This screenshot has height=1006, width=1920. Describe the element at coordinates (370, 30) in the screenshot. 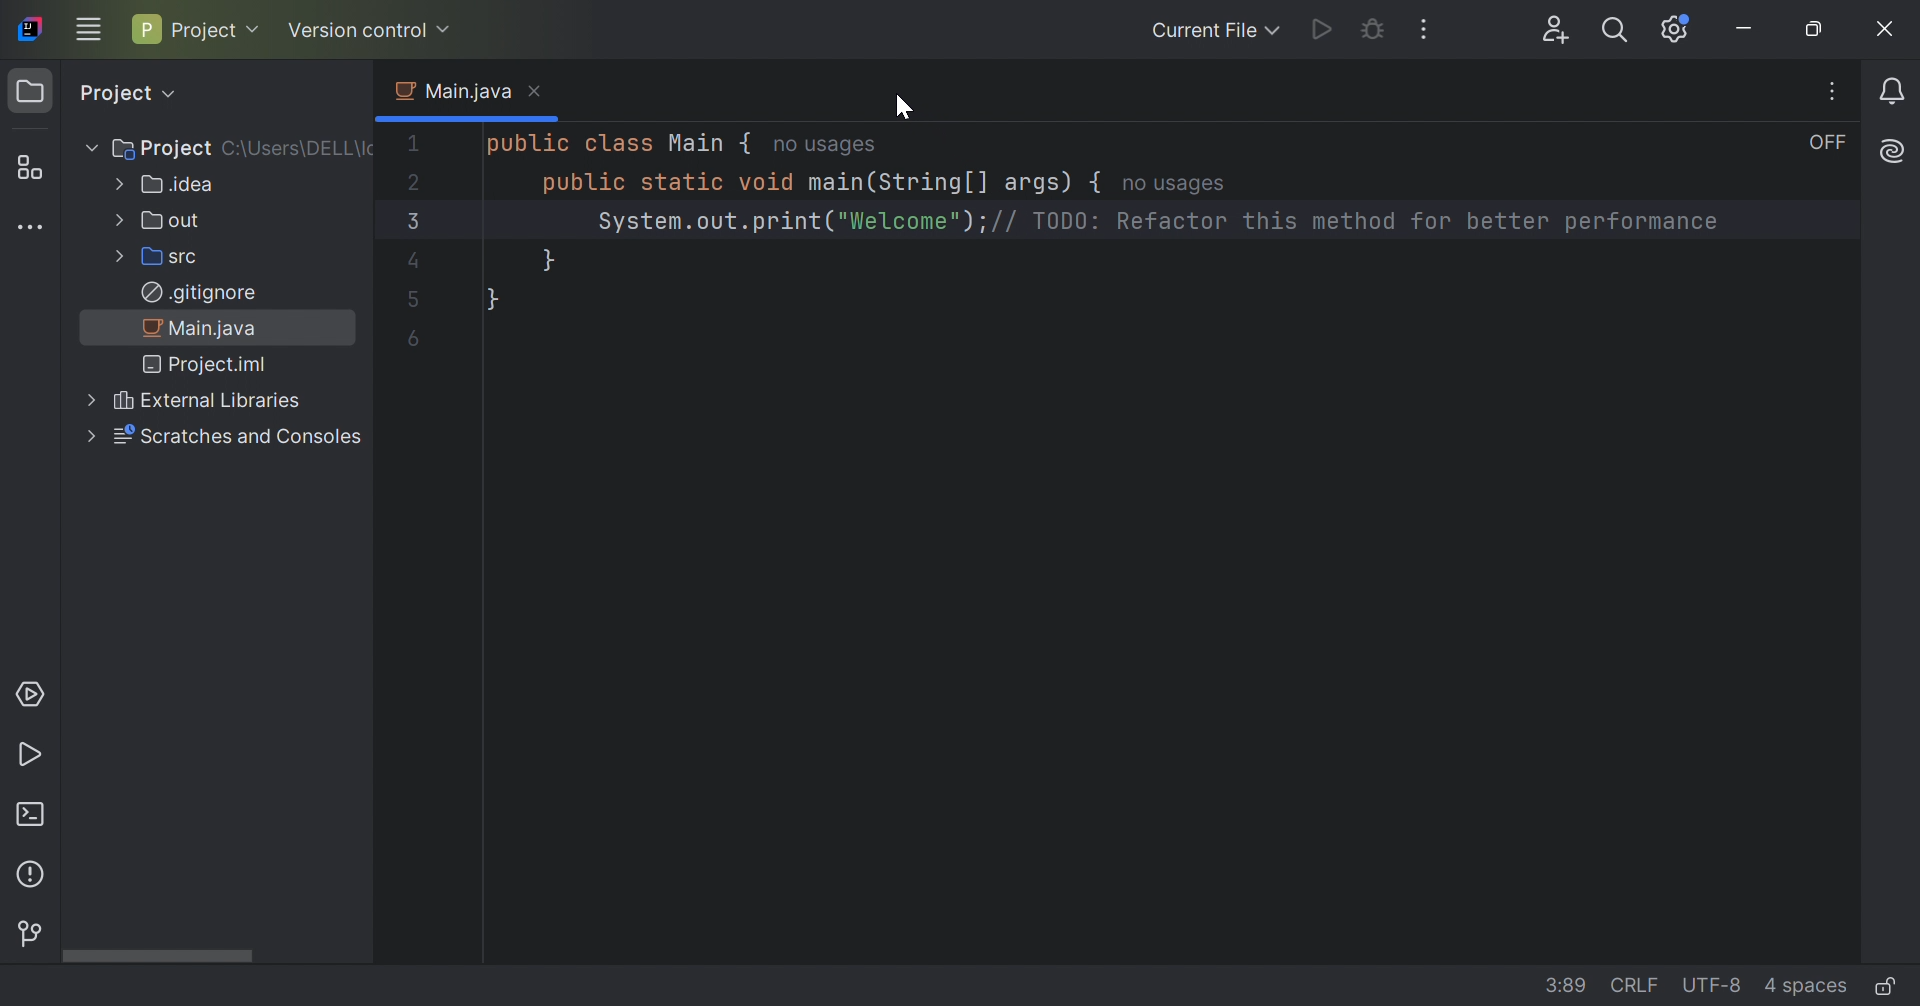

I see `Version control` at that location.